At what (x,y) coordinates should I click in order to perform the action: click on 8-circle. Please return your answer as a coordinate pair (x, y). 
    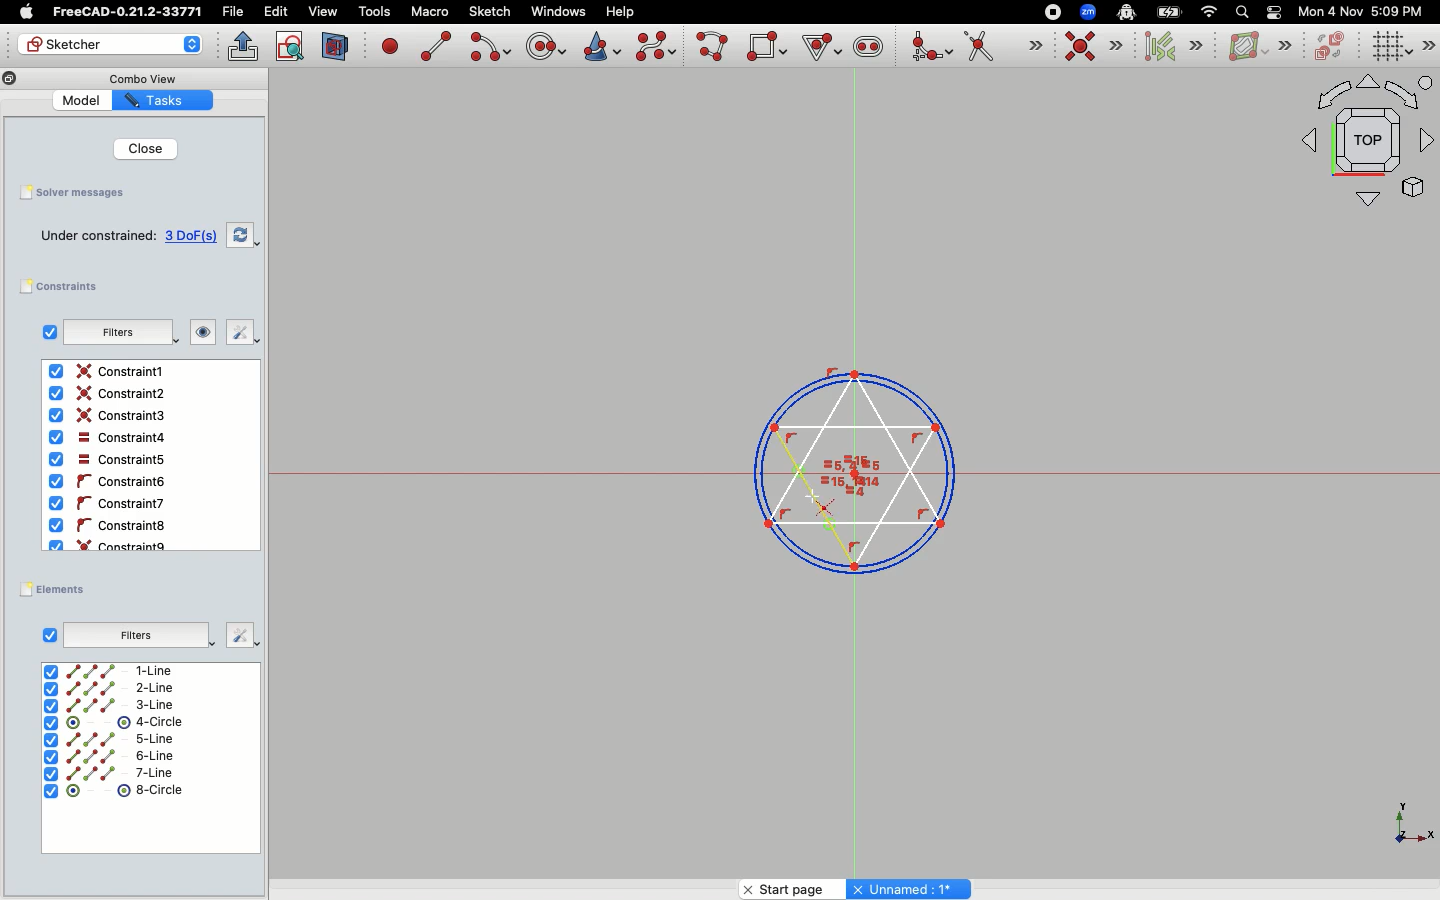
    Looking at the image, I should click on (125, 790).